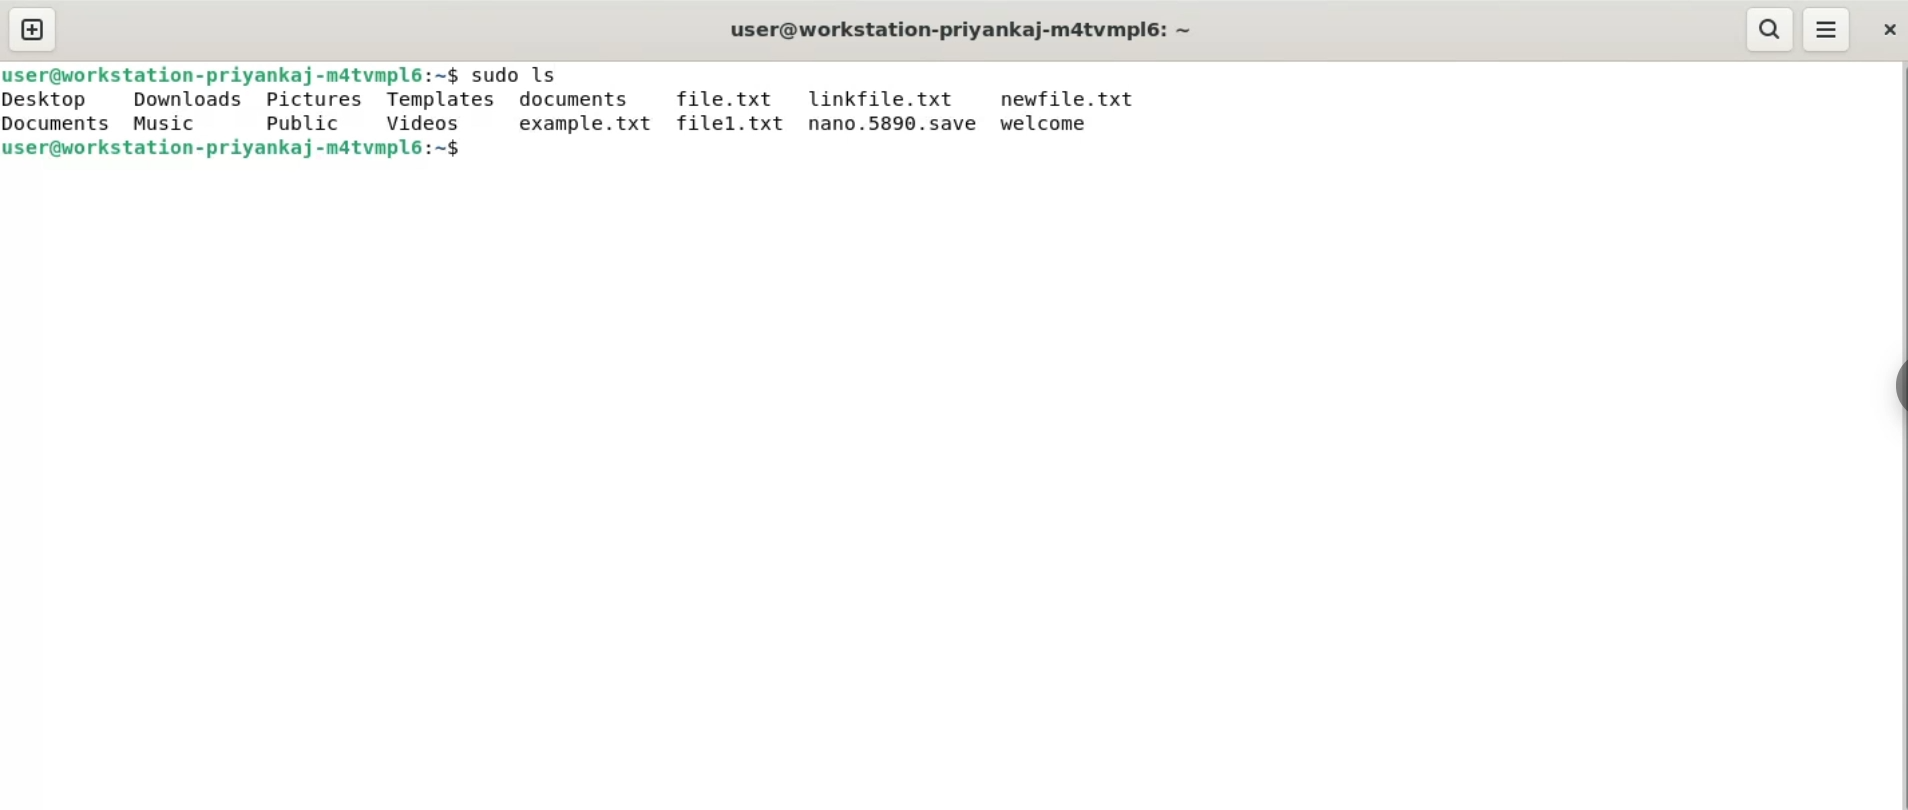 Image resolution: width=1908 pixels, height=810 pixels. Describe the element at coordinates (589, 126) in the screenshot. I see `example` at that location.